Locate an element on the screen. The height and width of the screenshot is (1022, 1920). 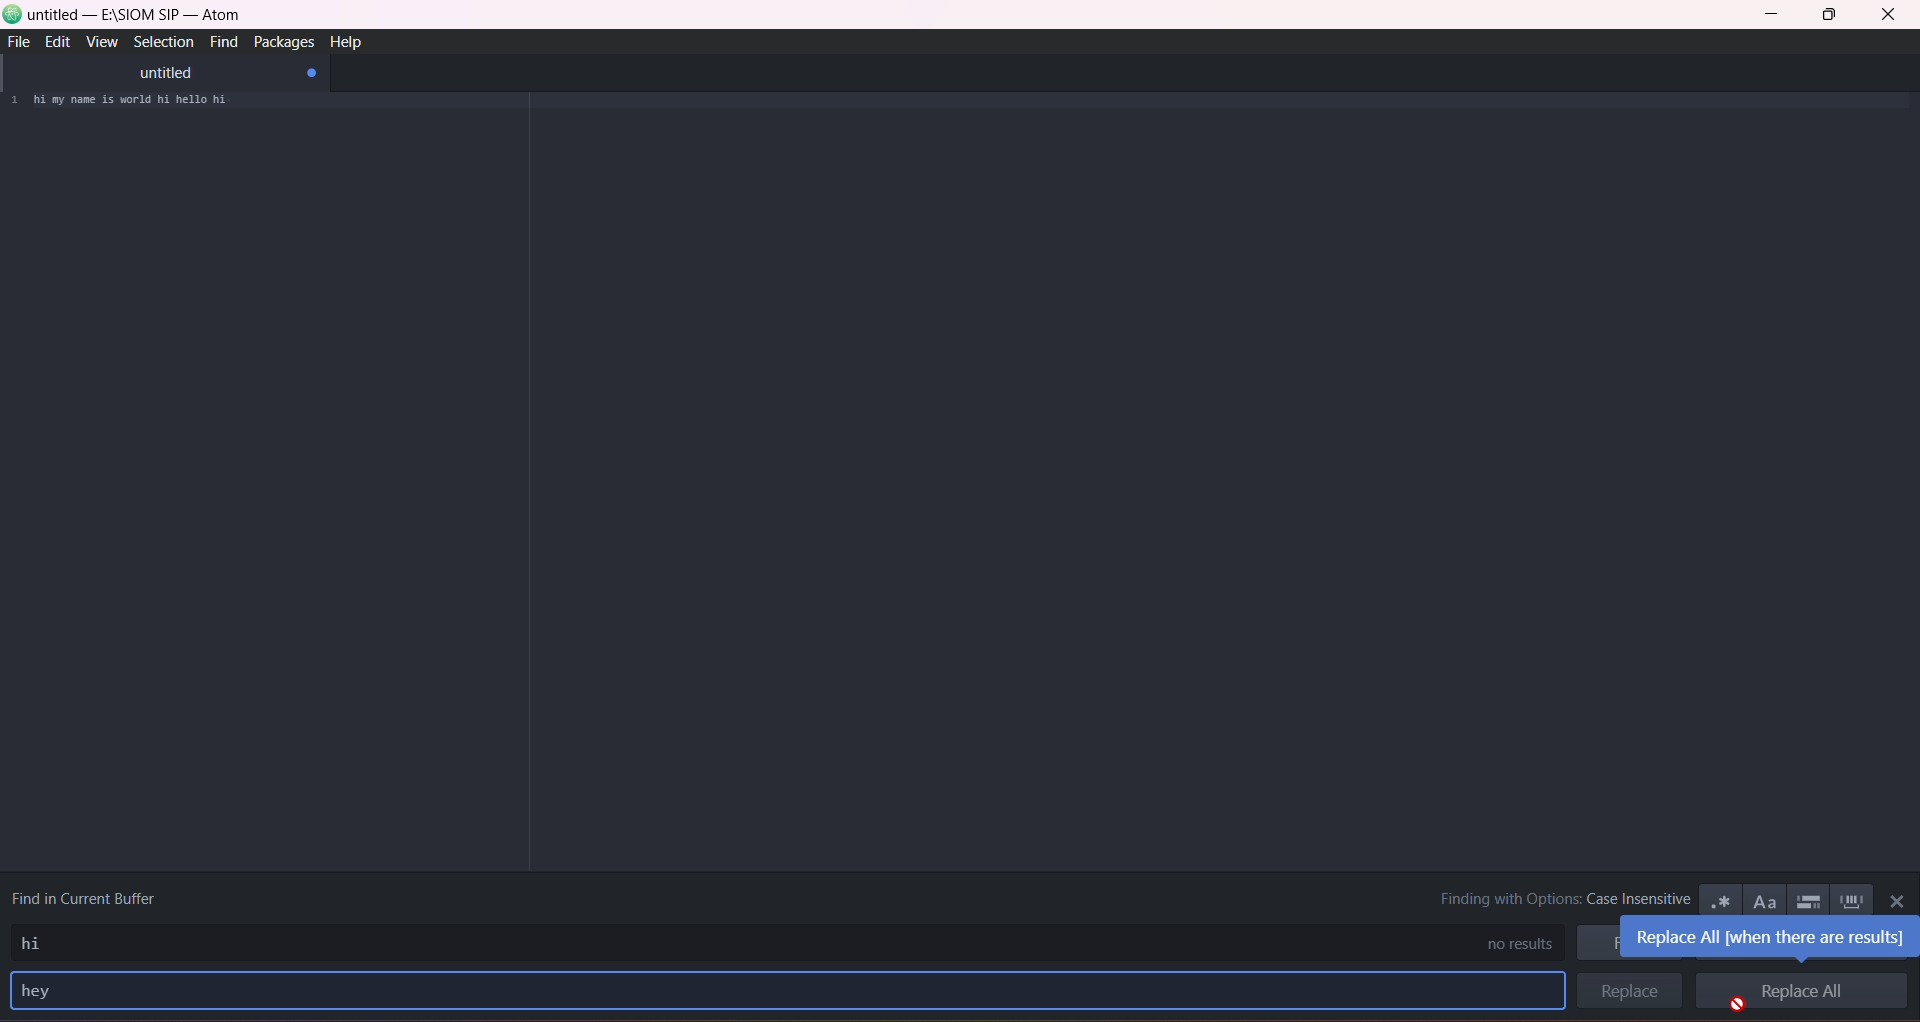
close panel is located at coordinates (1893, 904).